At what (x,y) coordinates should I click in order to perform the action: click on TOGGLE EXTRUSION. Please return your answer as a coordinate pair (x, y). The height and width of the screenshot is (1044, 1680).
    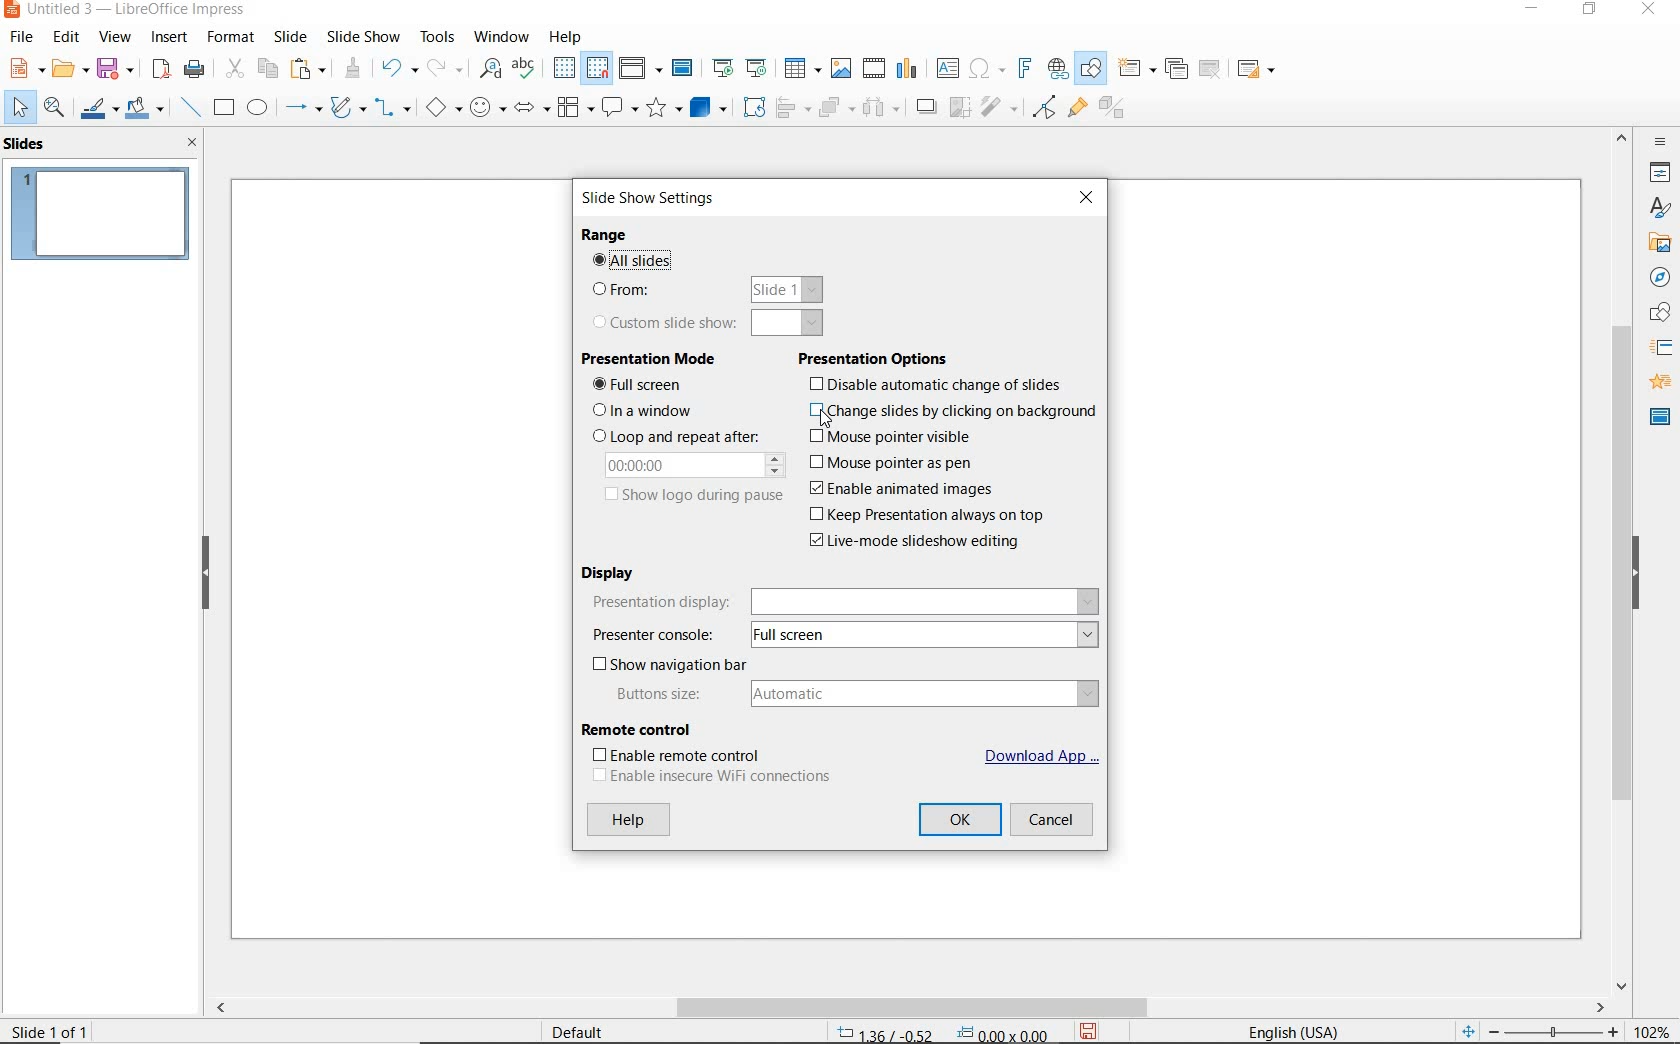
    Looking at the image, I should click on (1111, 110).